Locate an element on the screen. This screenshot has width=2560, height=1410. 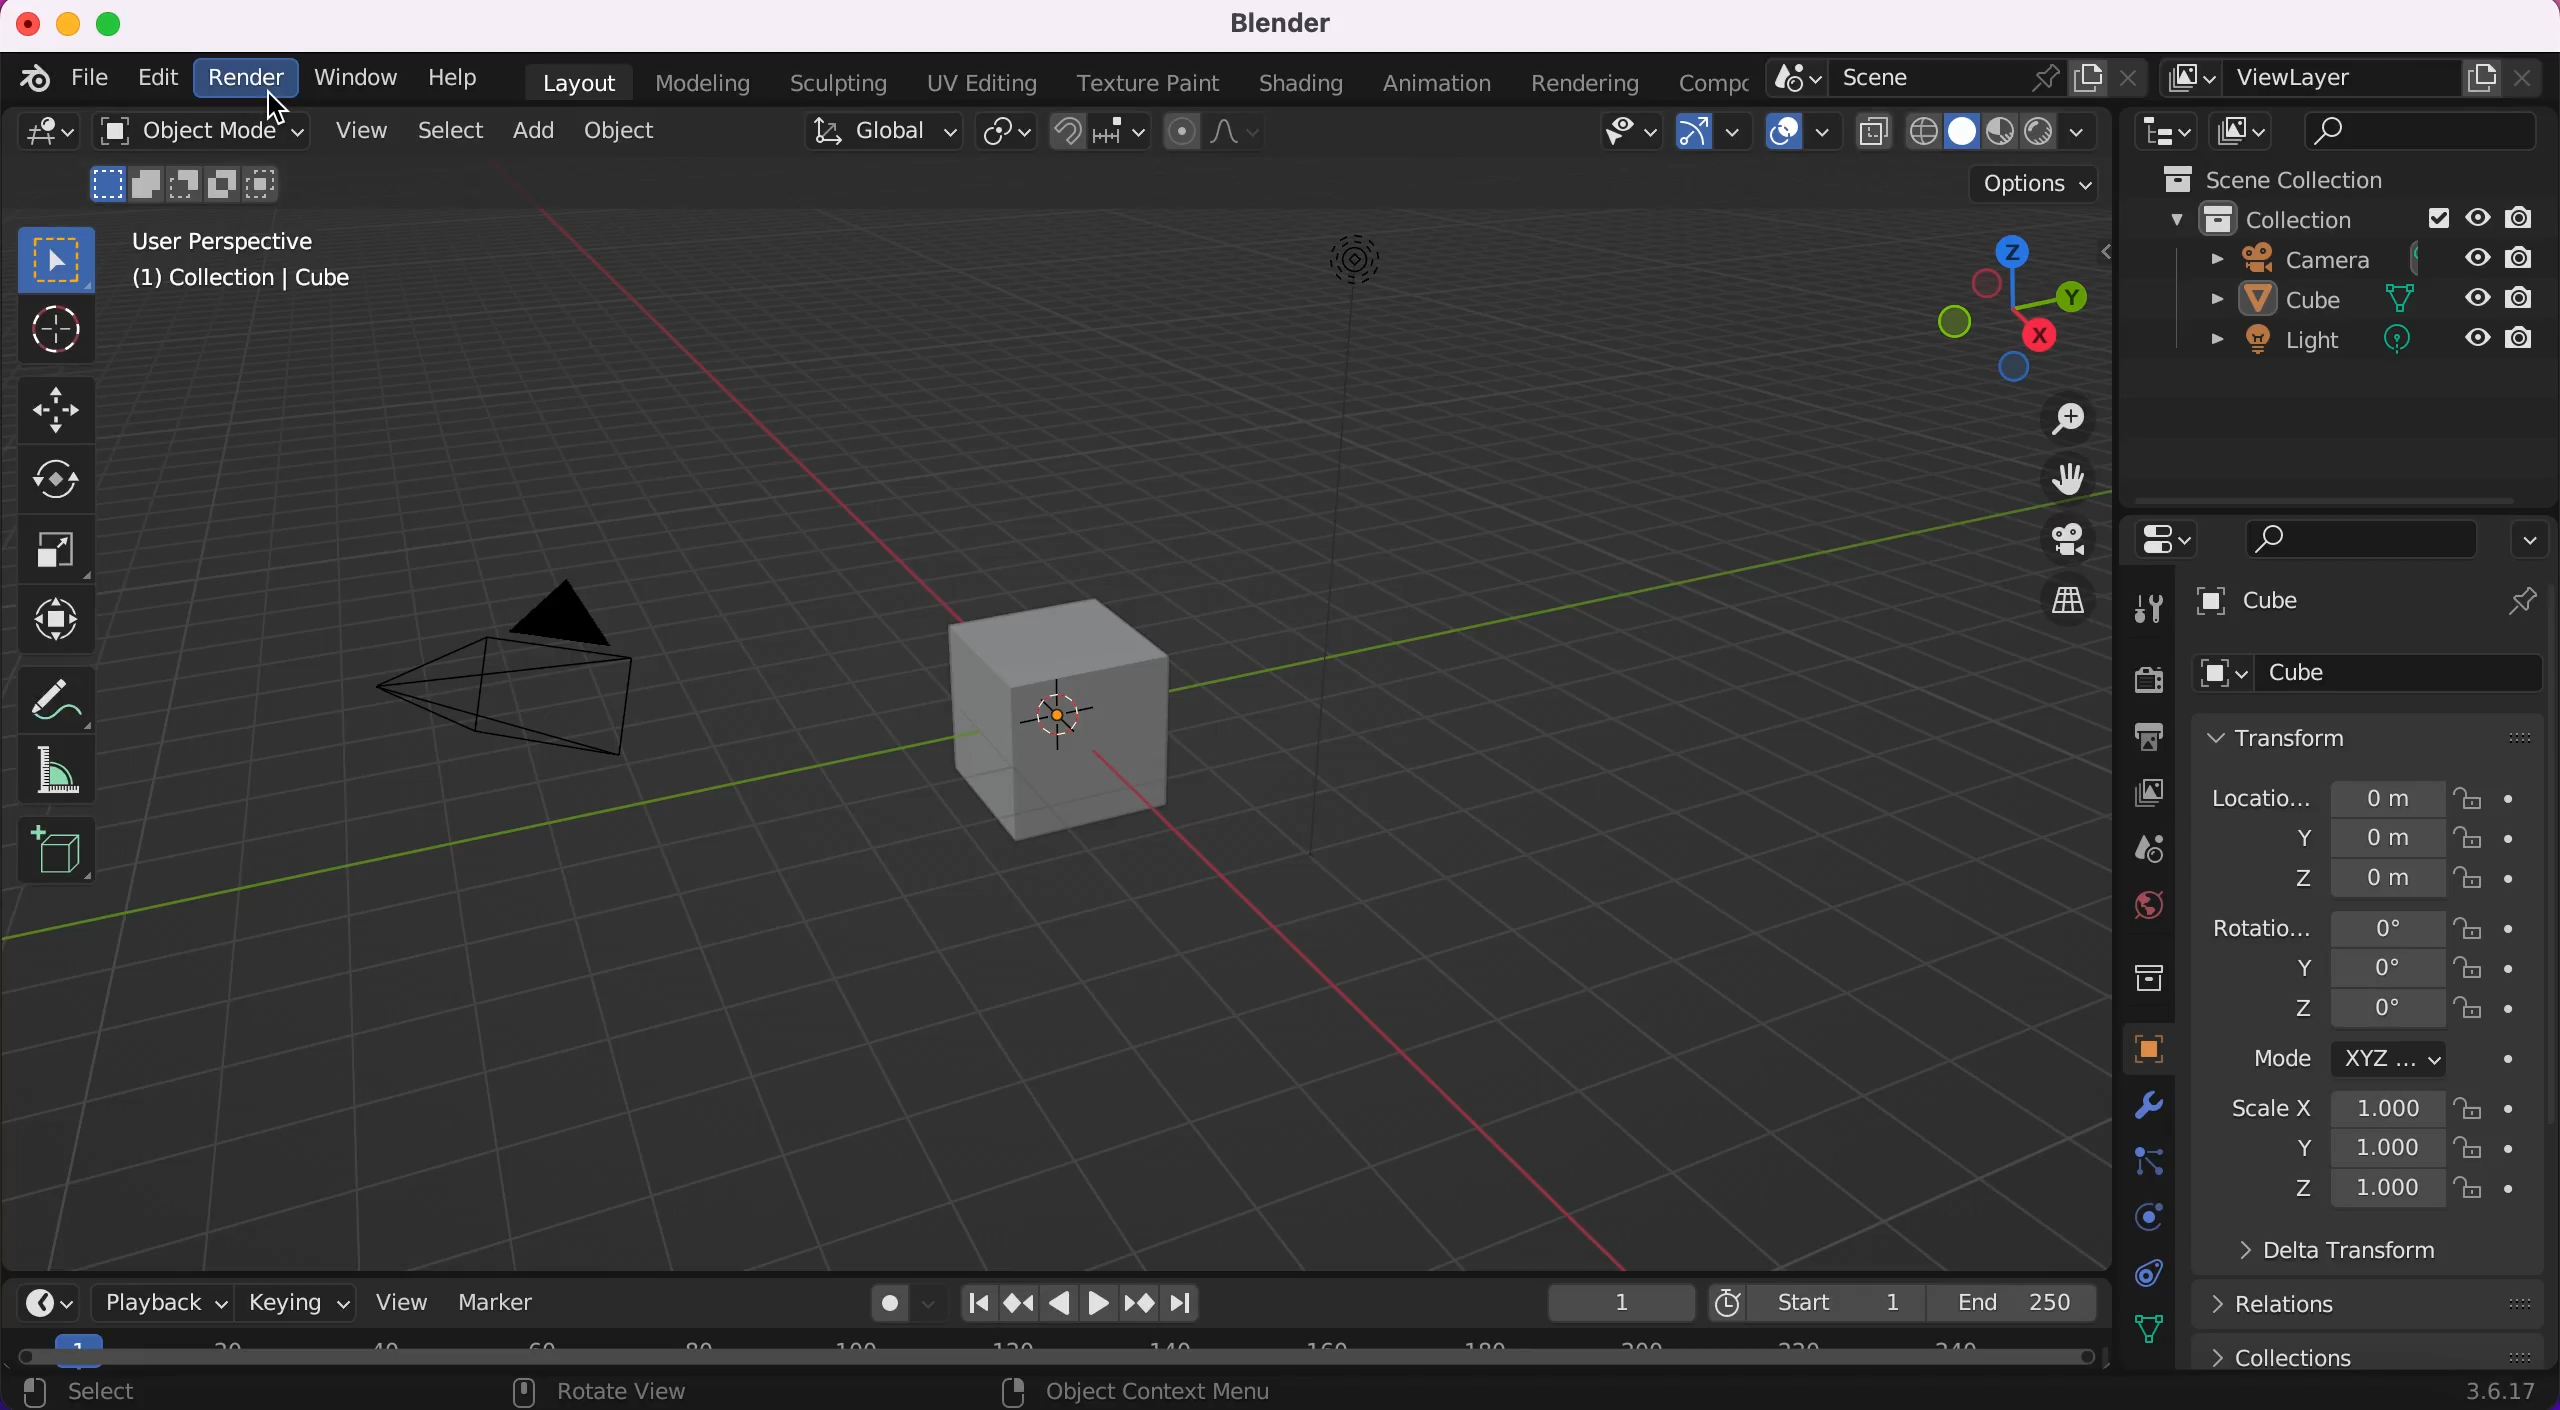
layer is located at coordinates (2130, 792).